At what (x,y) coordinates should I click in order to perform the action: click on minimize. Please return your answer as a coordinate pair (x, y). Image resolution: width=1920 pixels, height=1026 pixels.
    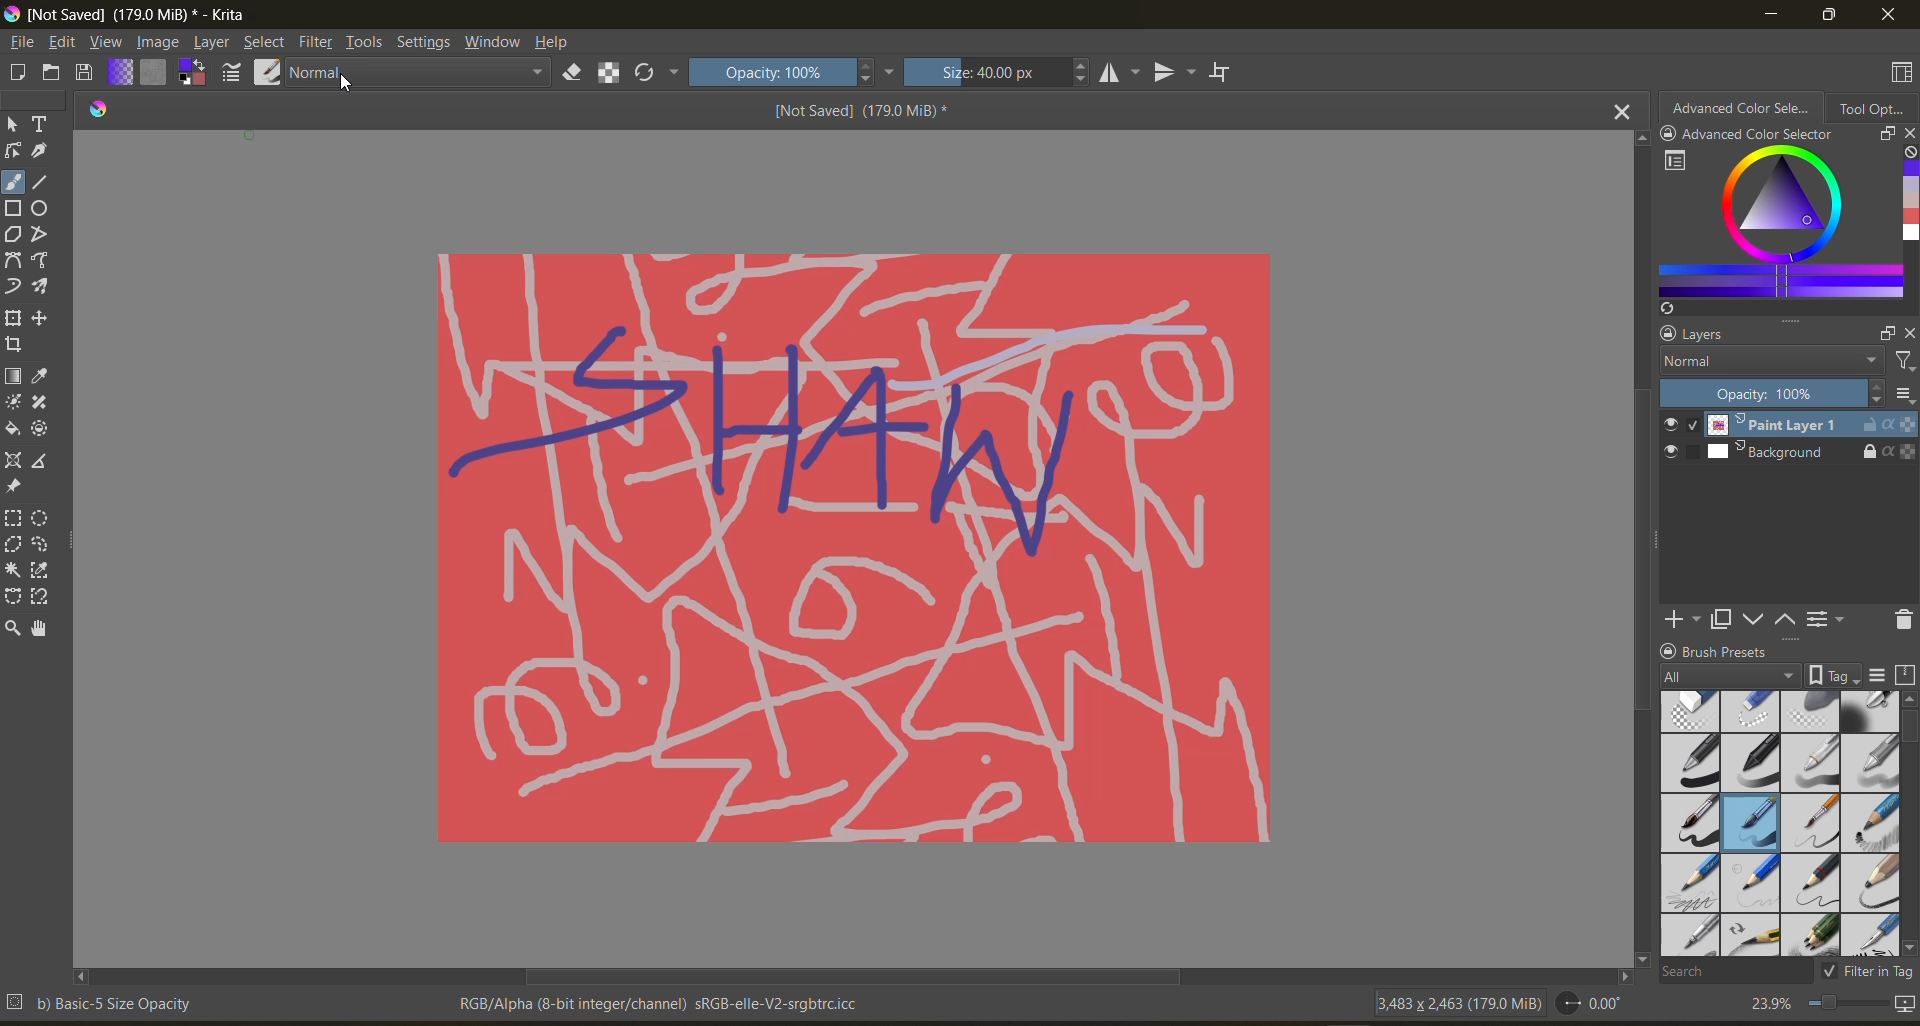
    Looking at the image, I should click on (1775, 13).